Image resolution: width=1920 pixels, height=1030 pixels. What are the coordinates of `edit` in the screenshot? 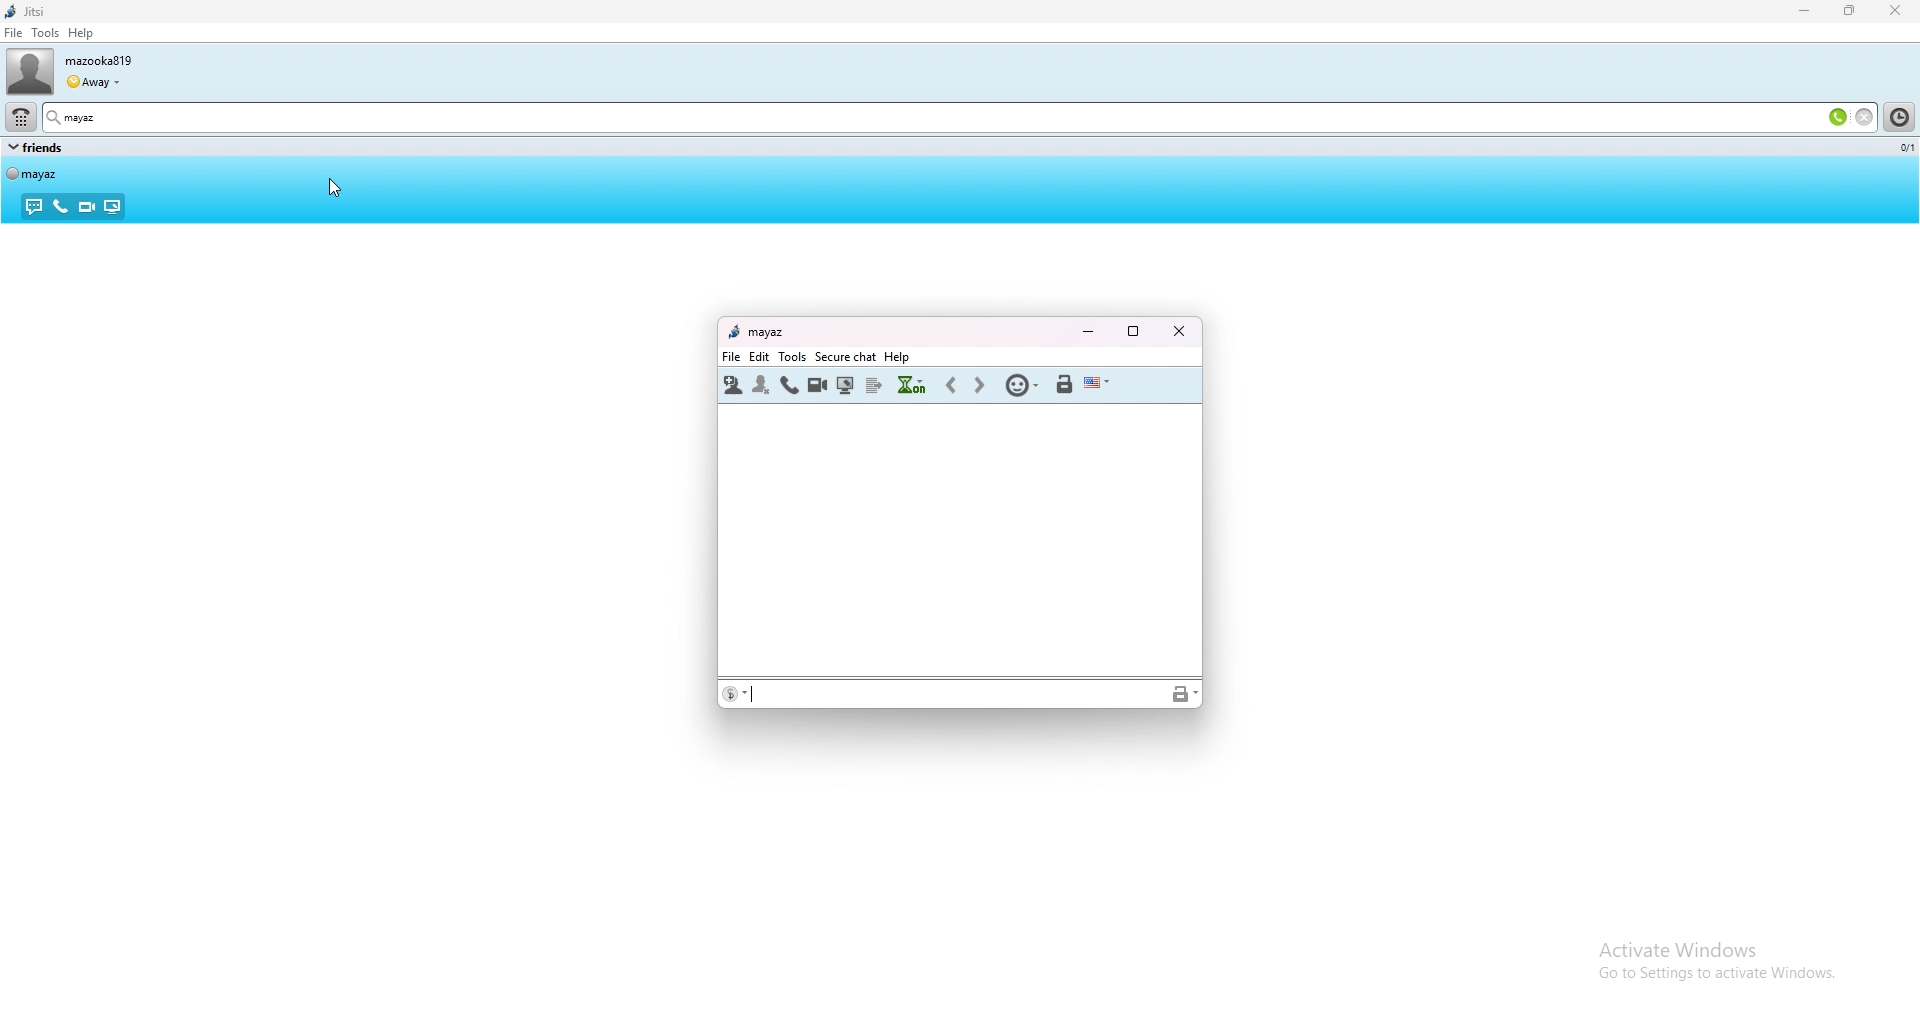 It's located at (762, 357).